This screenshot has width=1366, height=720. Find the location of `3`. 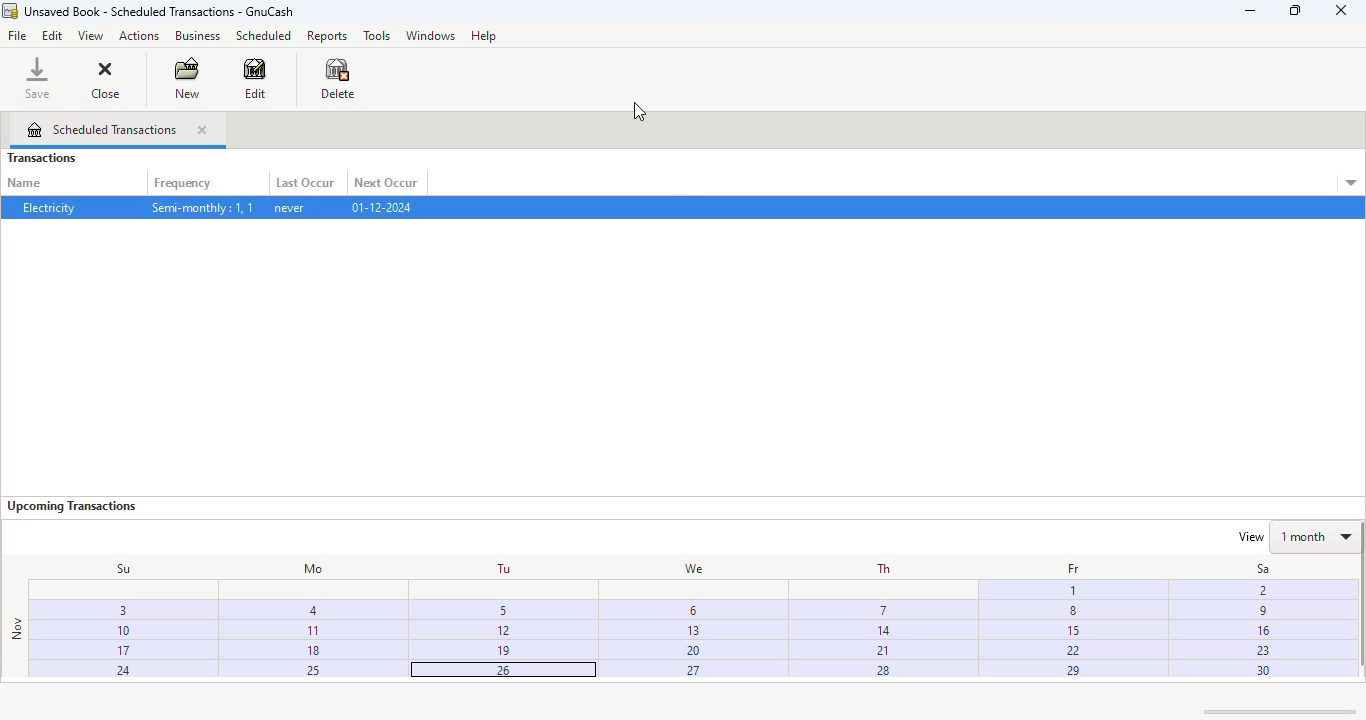

3 is located at coordinates (111, 613).